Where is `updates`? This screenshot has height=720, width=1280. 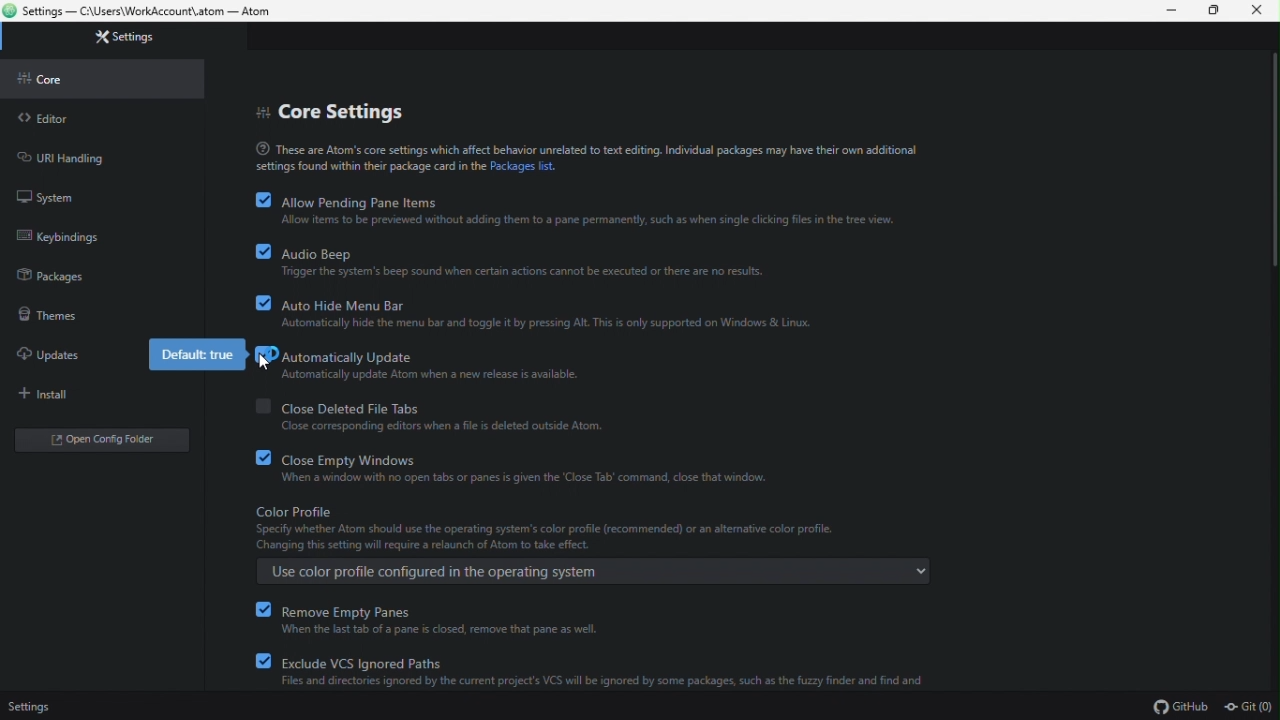 updates is located at coordinates (49, 350).